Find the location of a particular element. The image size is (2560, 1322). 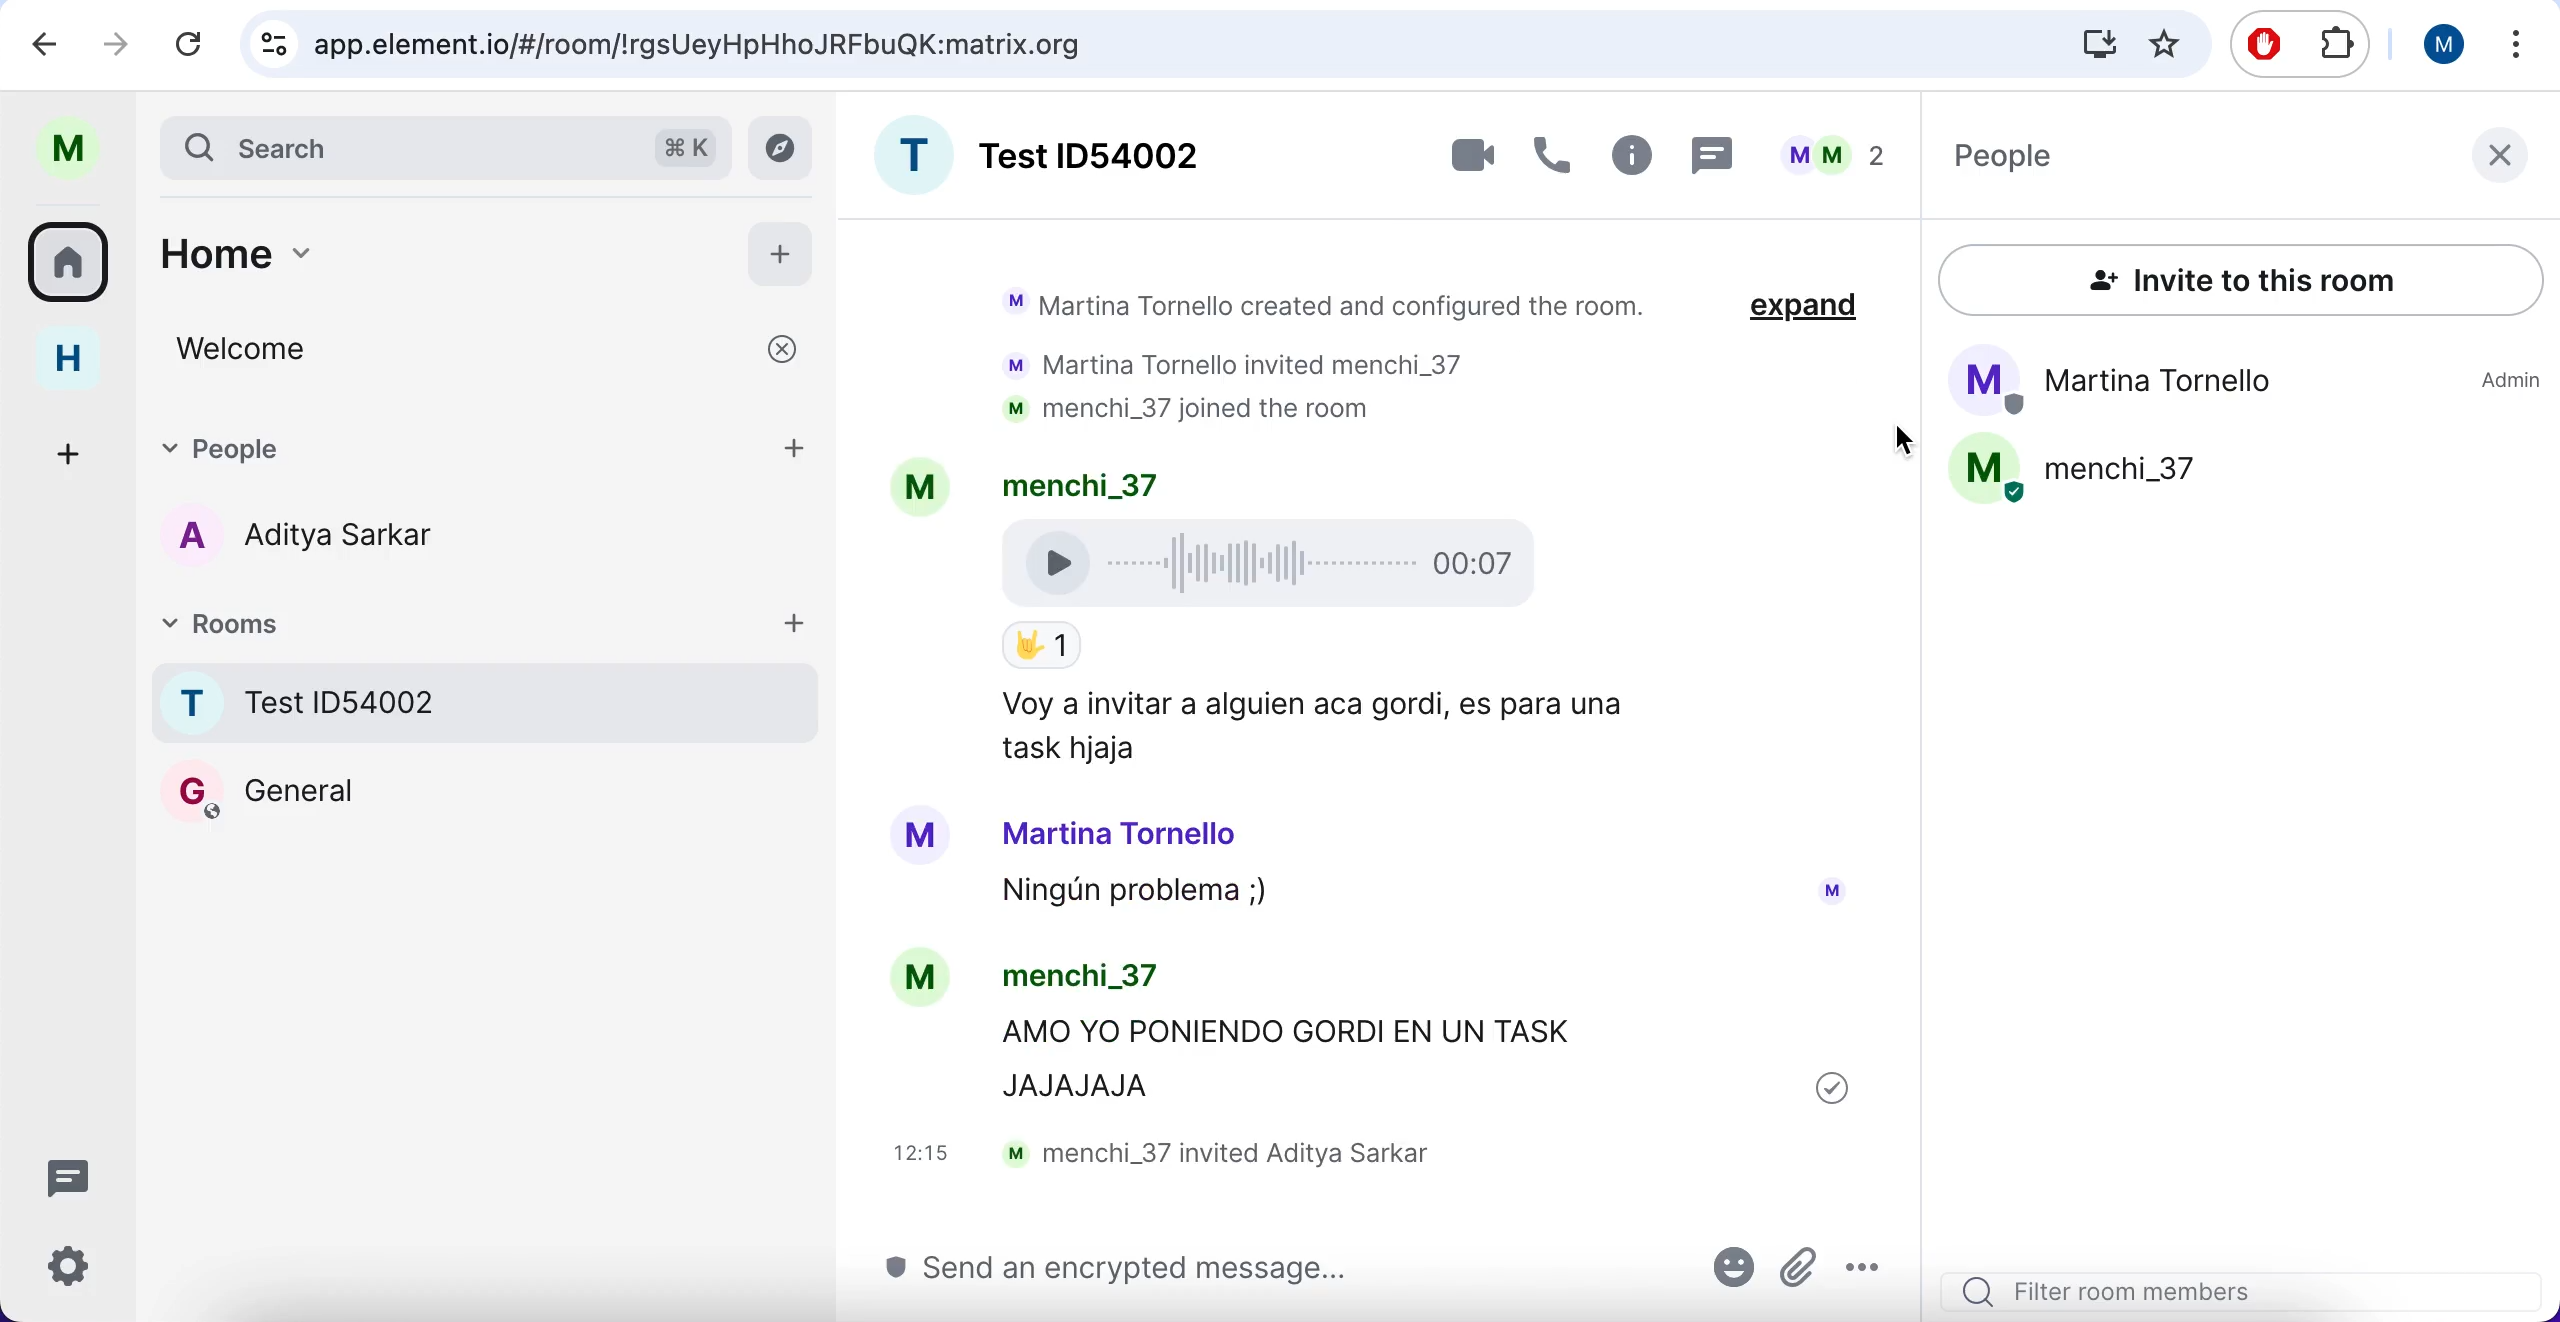

emoji is located at coordinates (1728, 1266).